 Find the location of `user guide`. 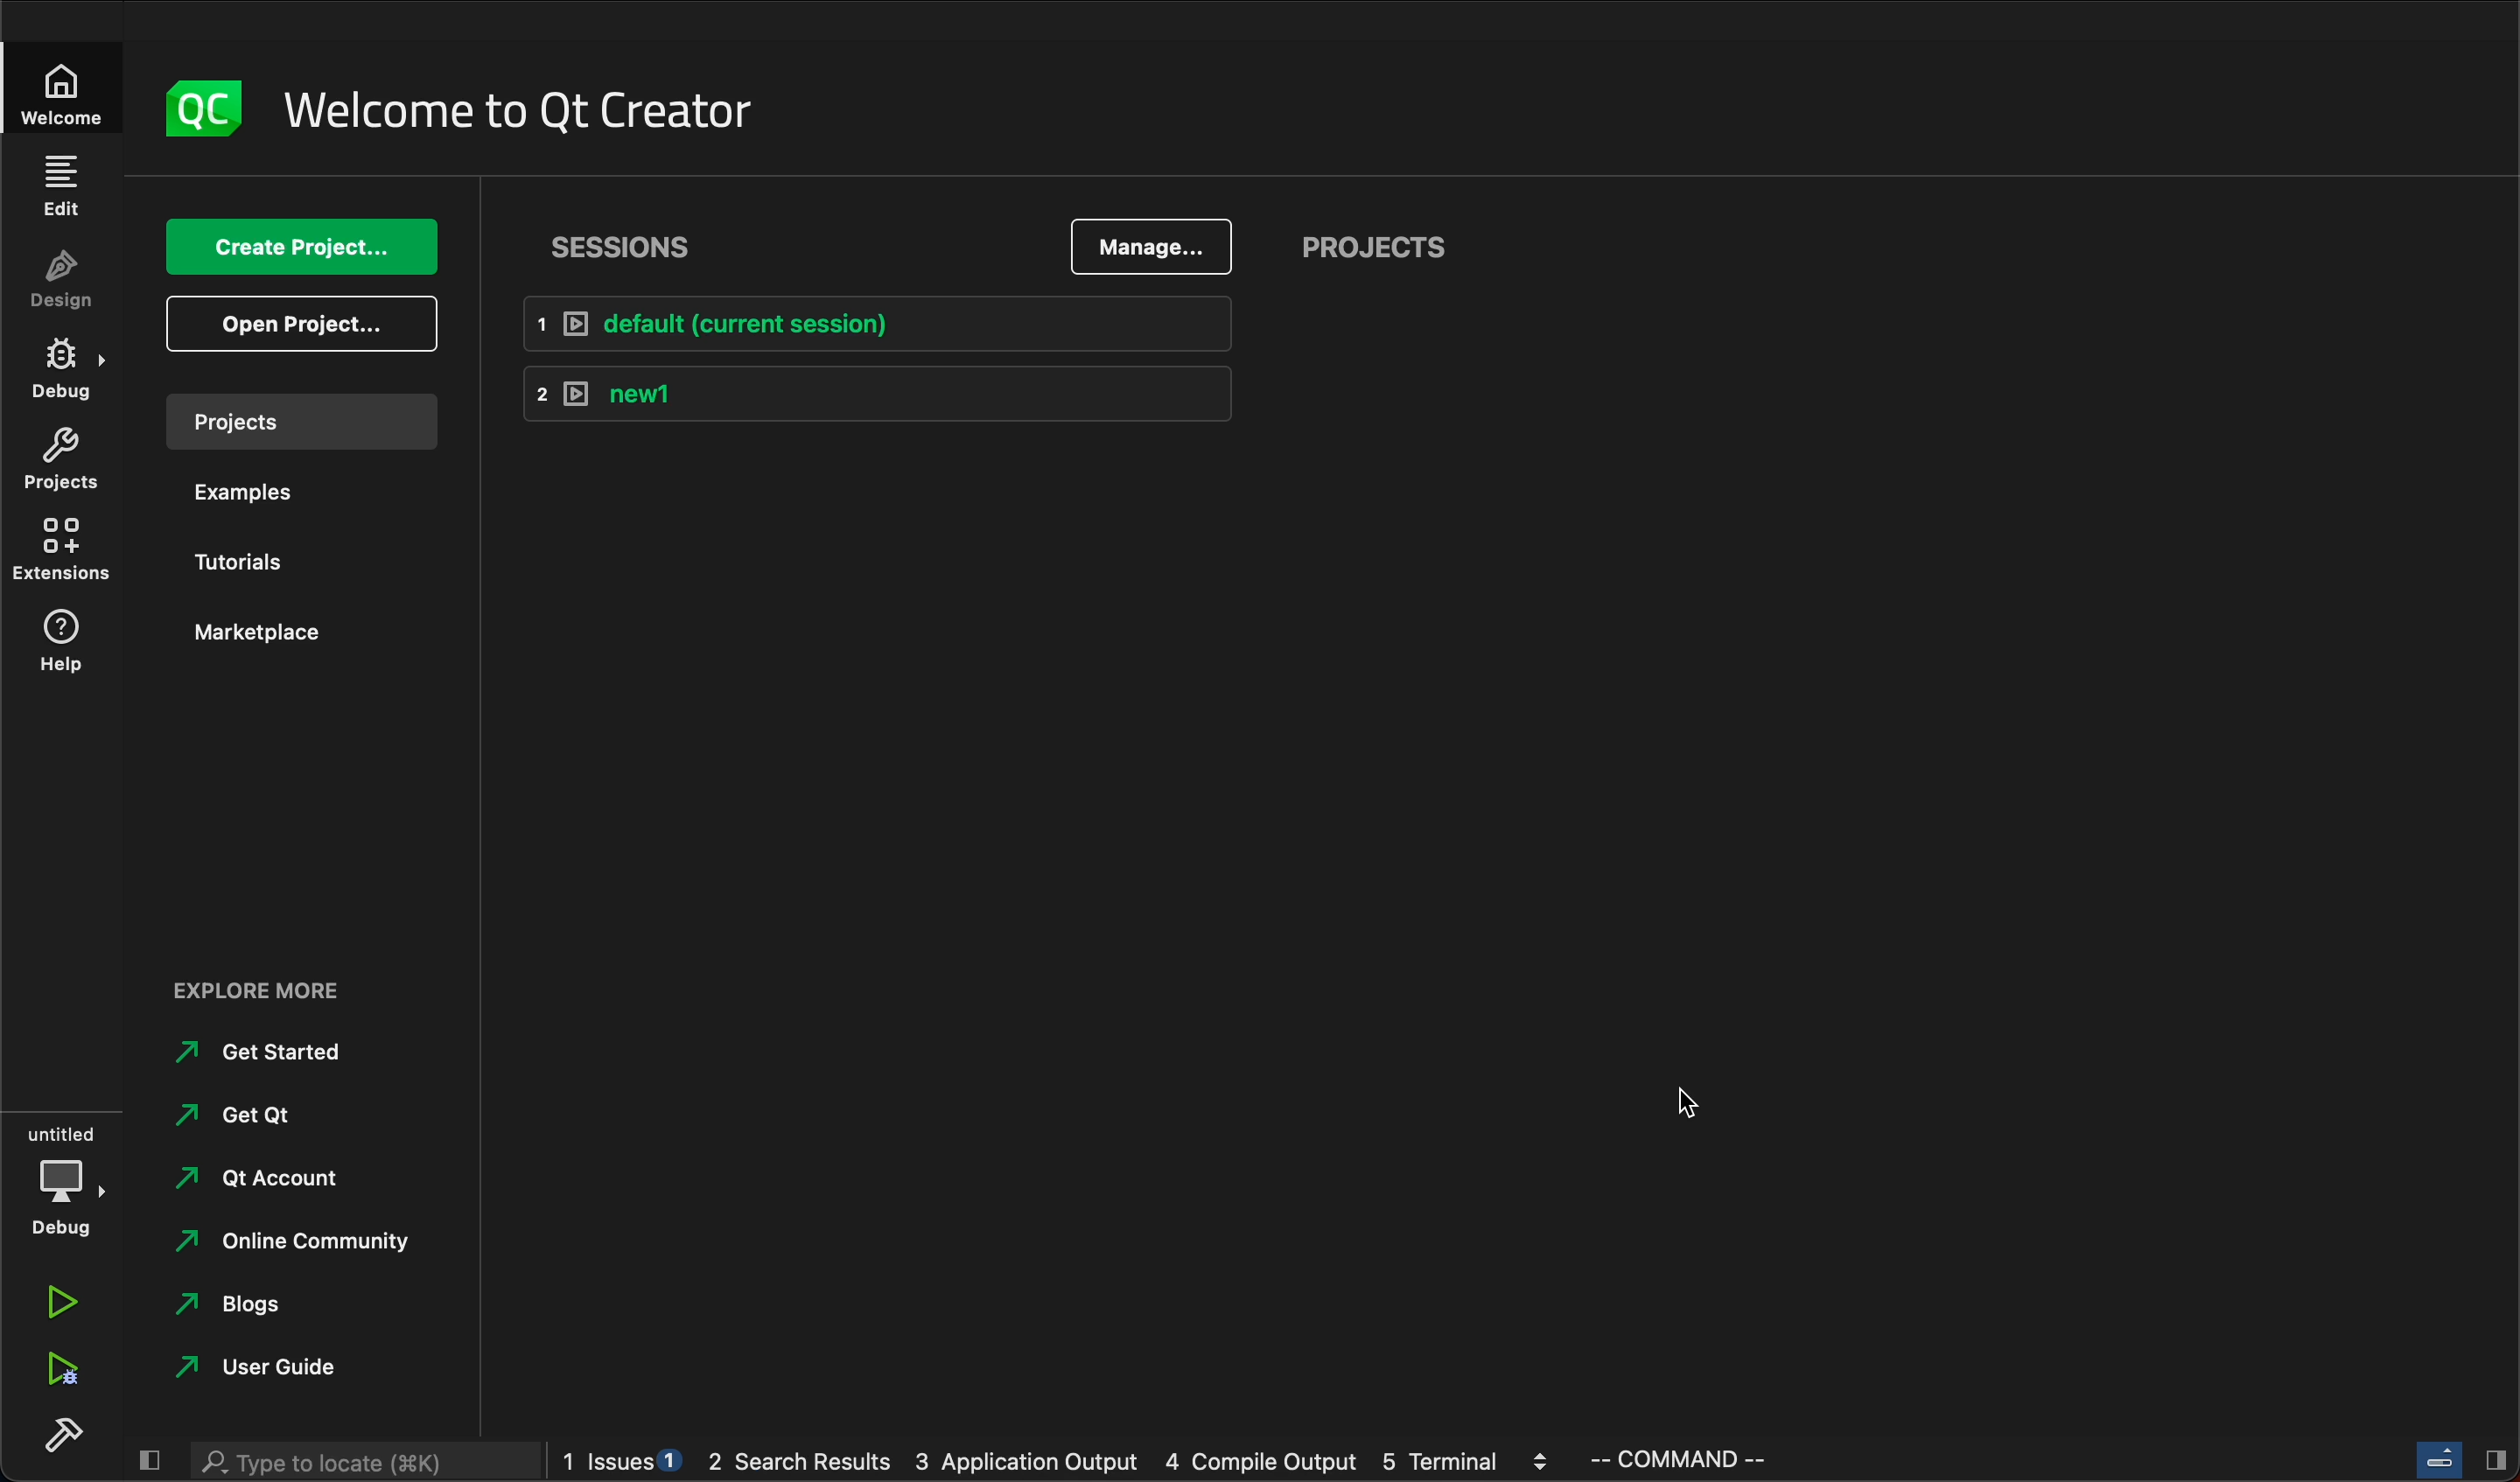

user guide is located at coordinates (268, 1368).